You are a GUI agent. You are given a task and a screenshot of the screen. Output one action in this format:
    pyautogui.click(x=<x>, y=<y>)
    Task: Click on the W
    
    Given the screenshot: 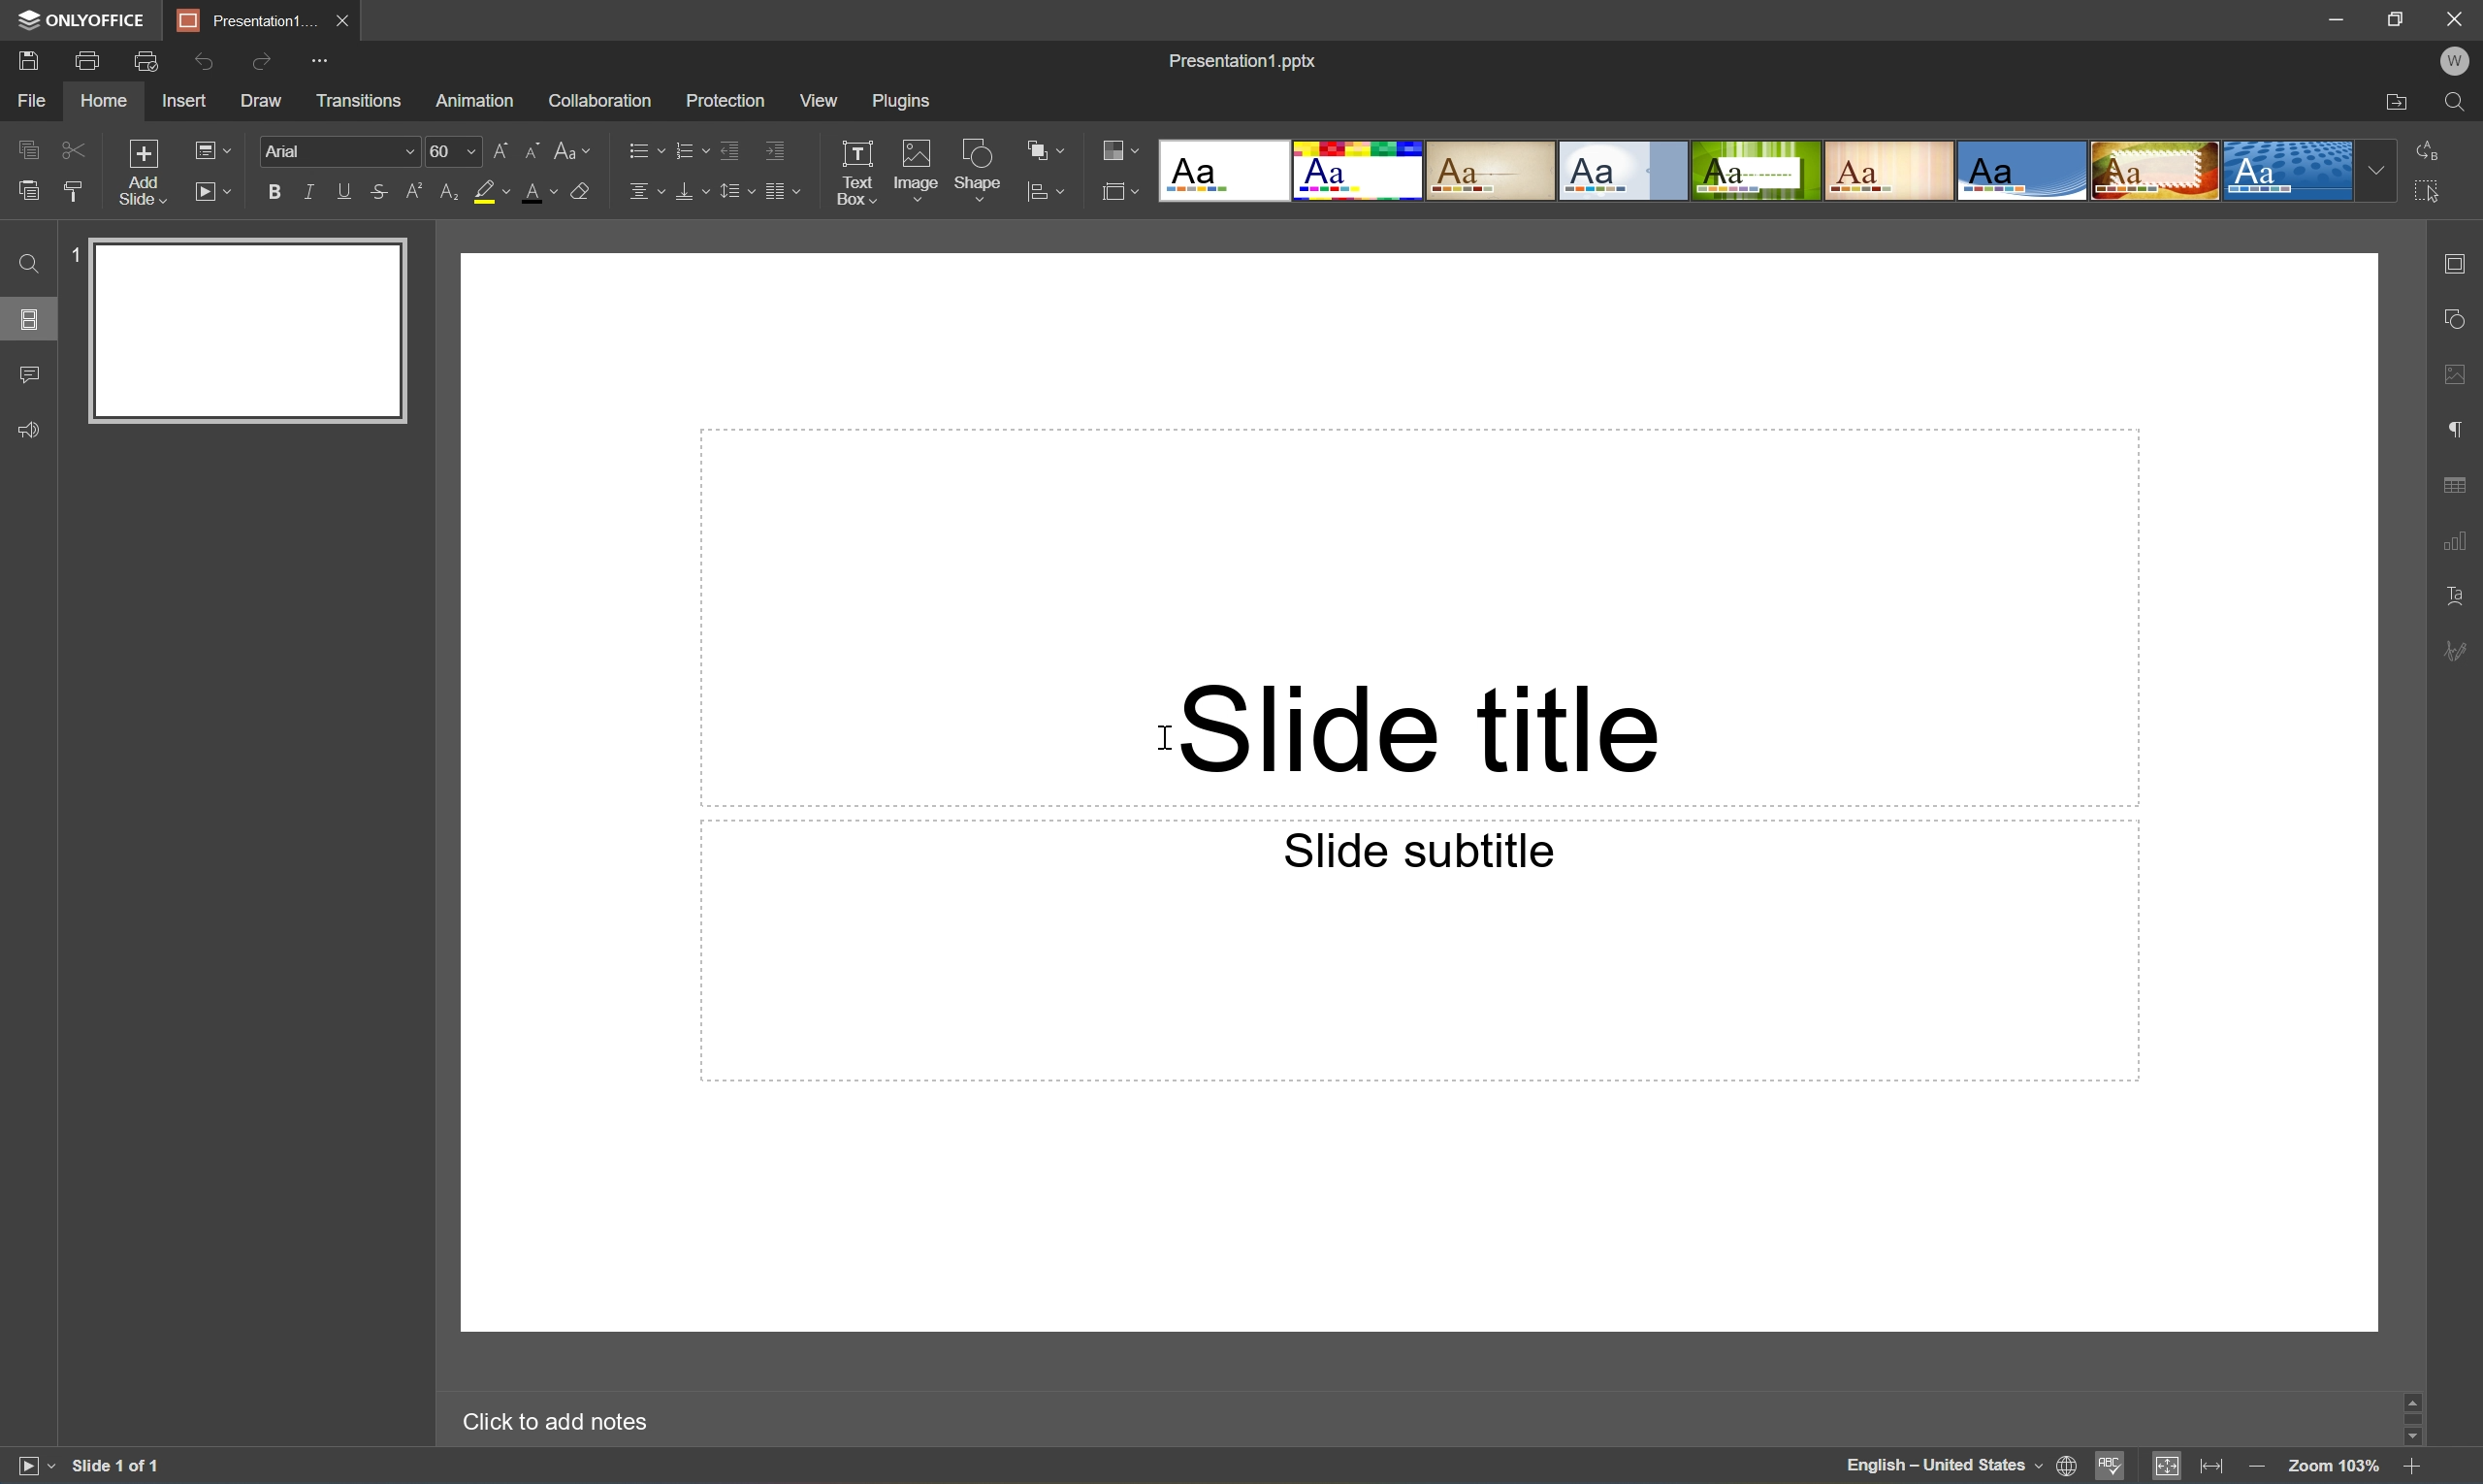 What is the action you would take?
    pyautogui.click(x=2460, y=59)
    